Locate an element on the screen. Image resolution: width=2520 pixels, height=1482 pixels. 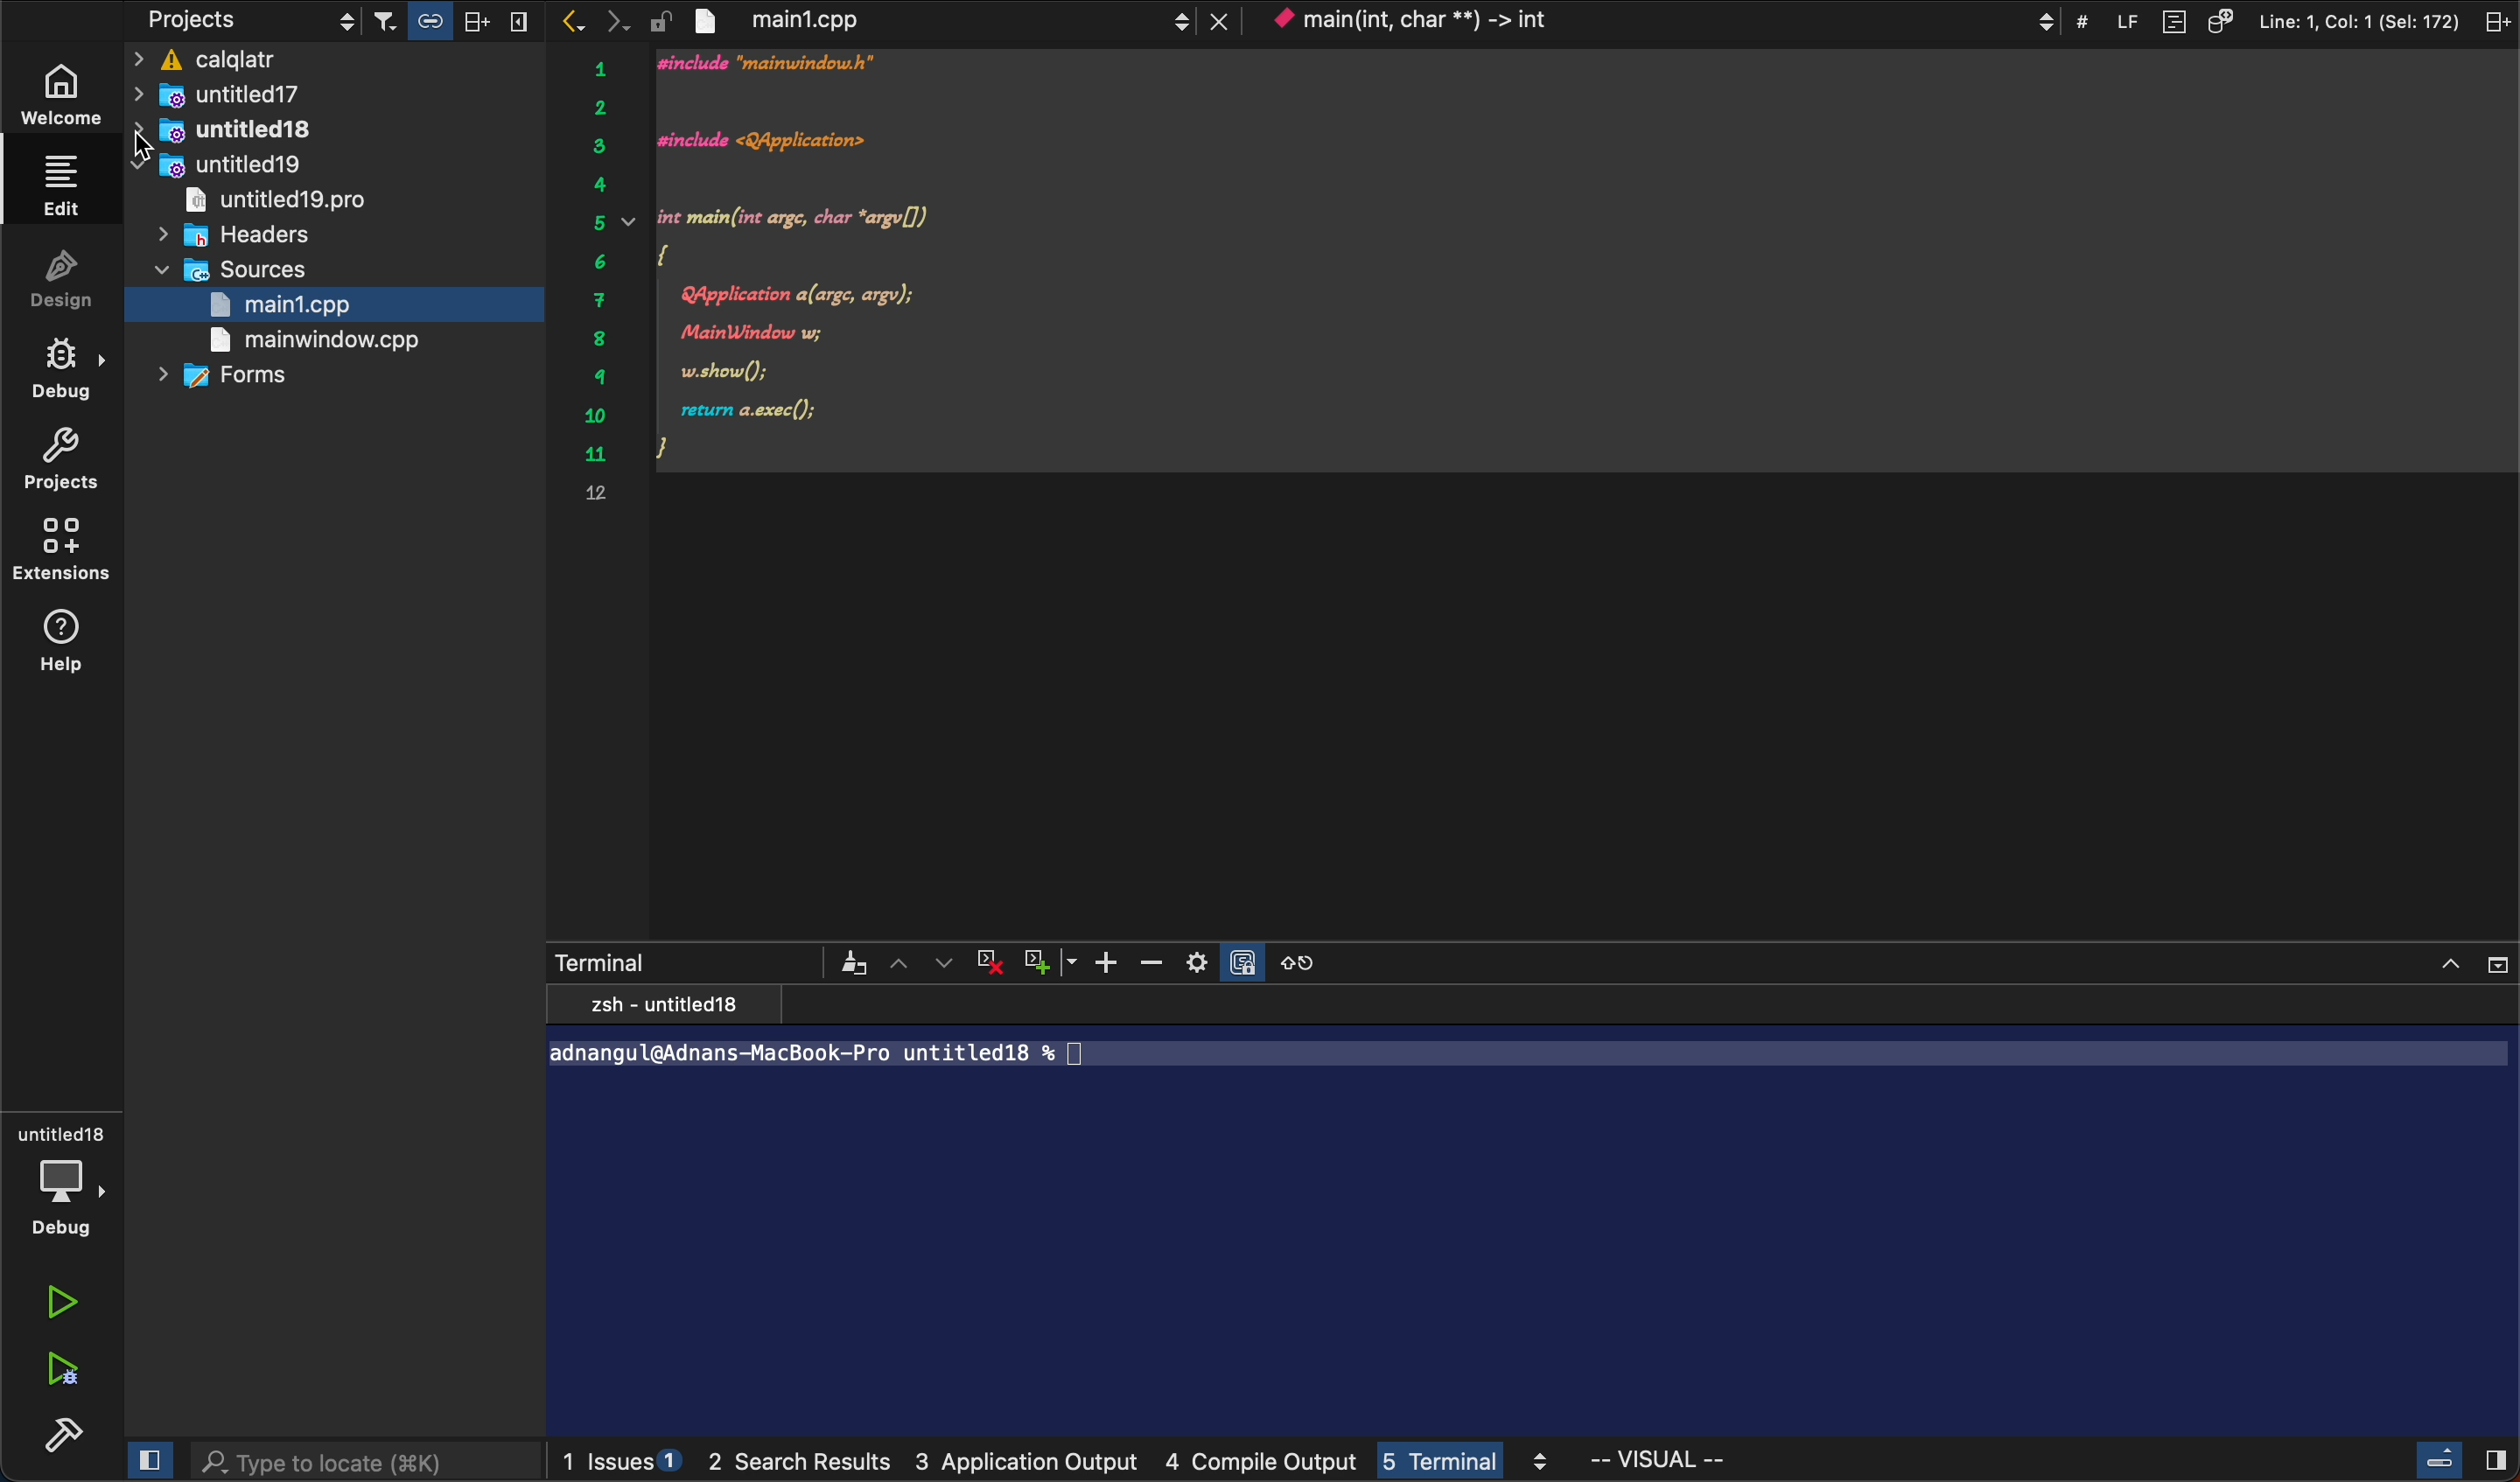
cross is located at coordinates (988, 962).